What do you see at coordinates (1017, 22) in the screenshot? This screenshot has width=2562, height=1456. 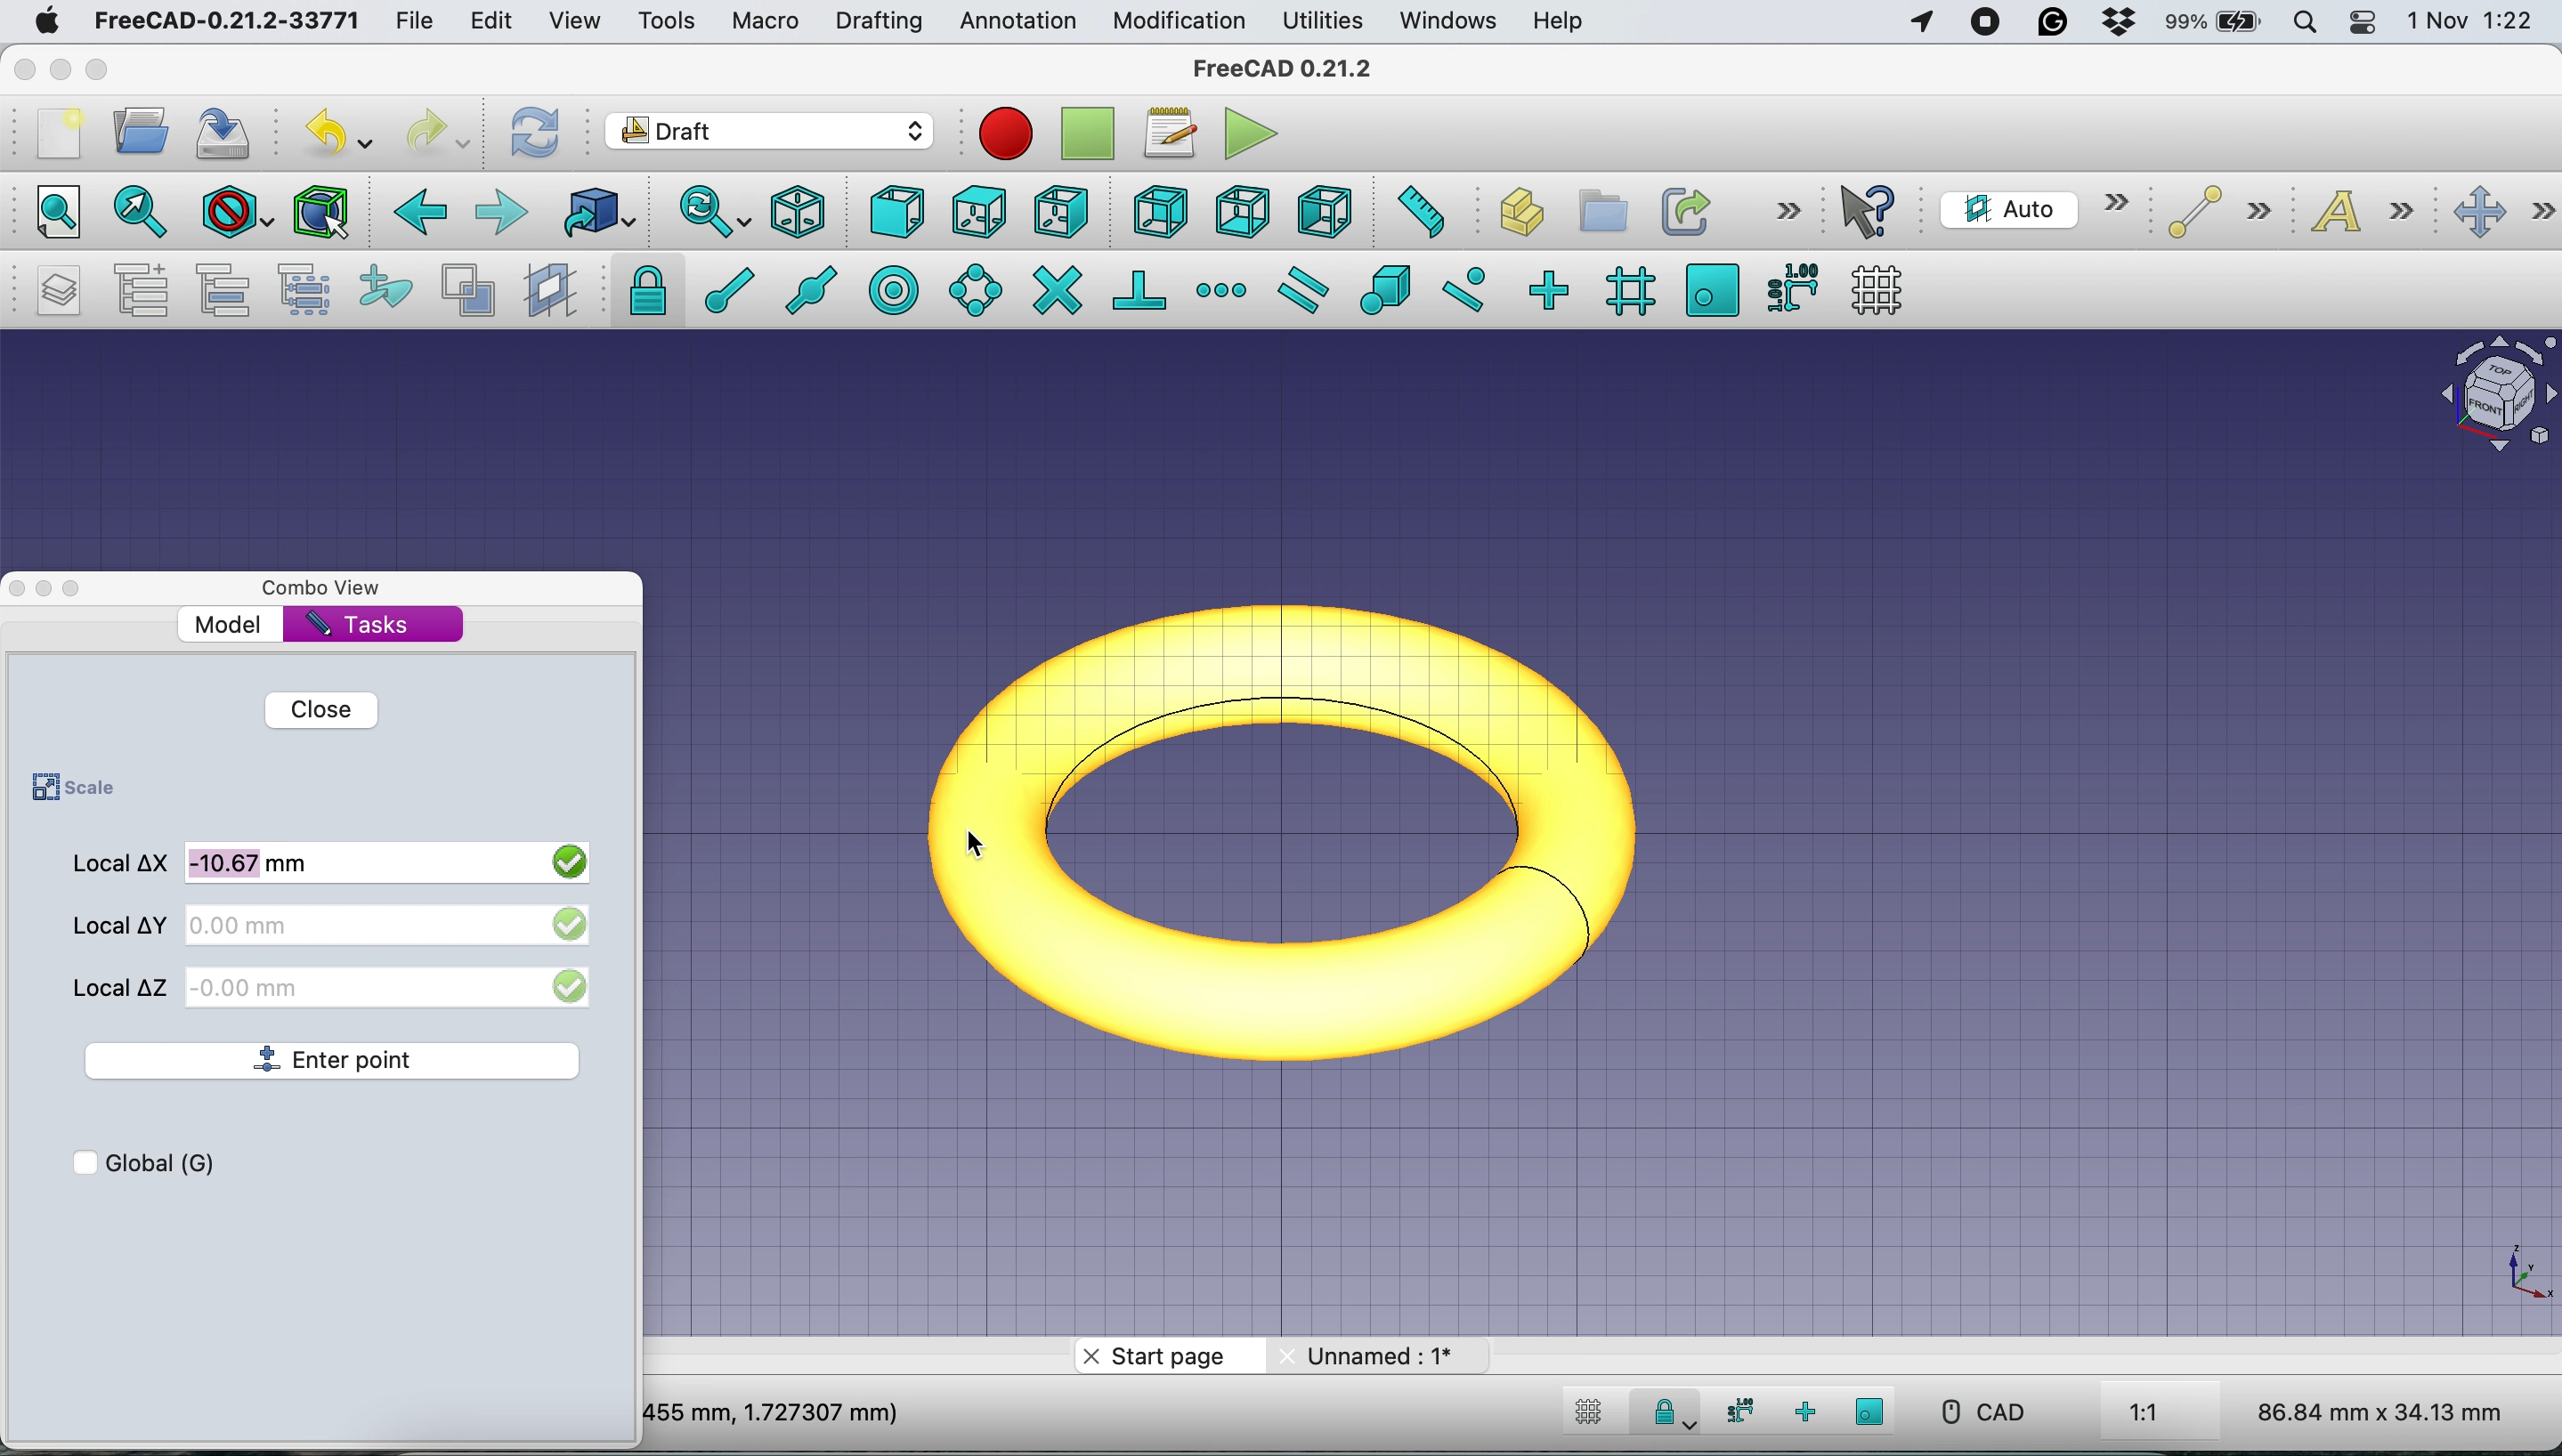 I see `annotation` at bounding box center [1017, 22].